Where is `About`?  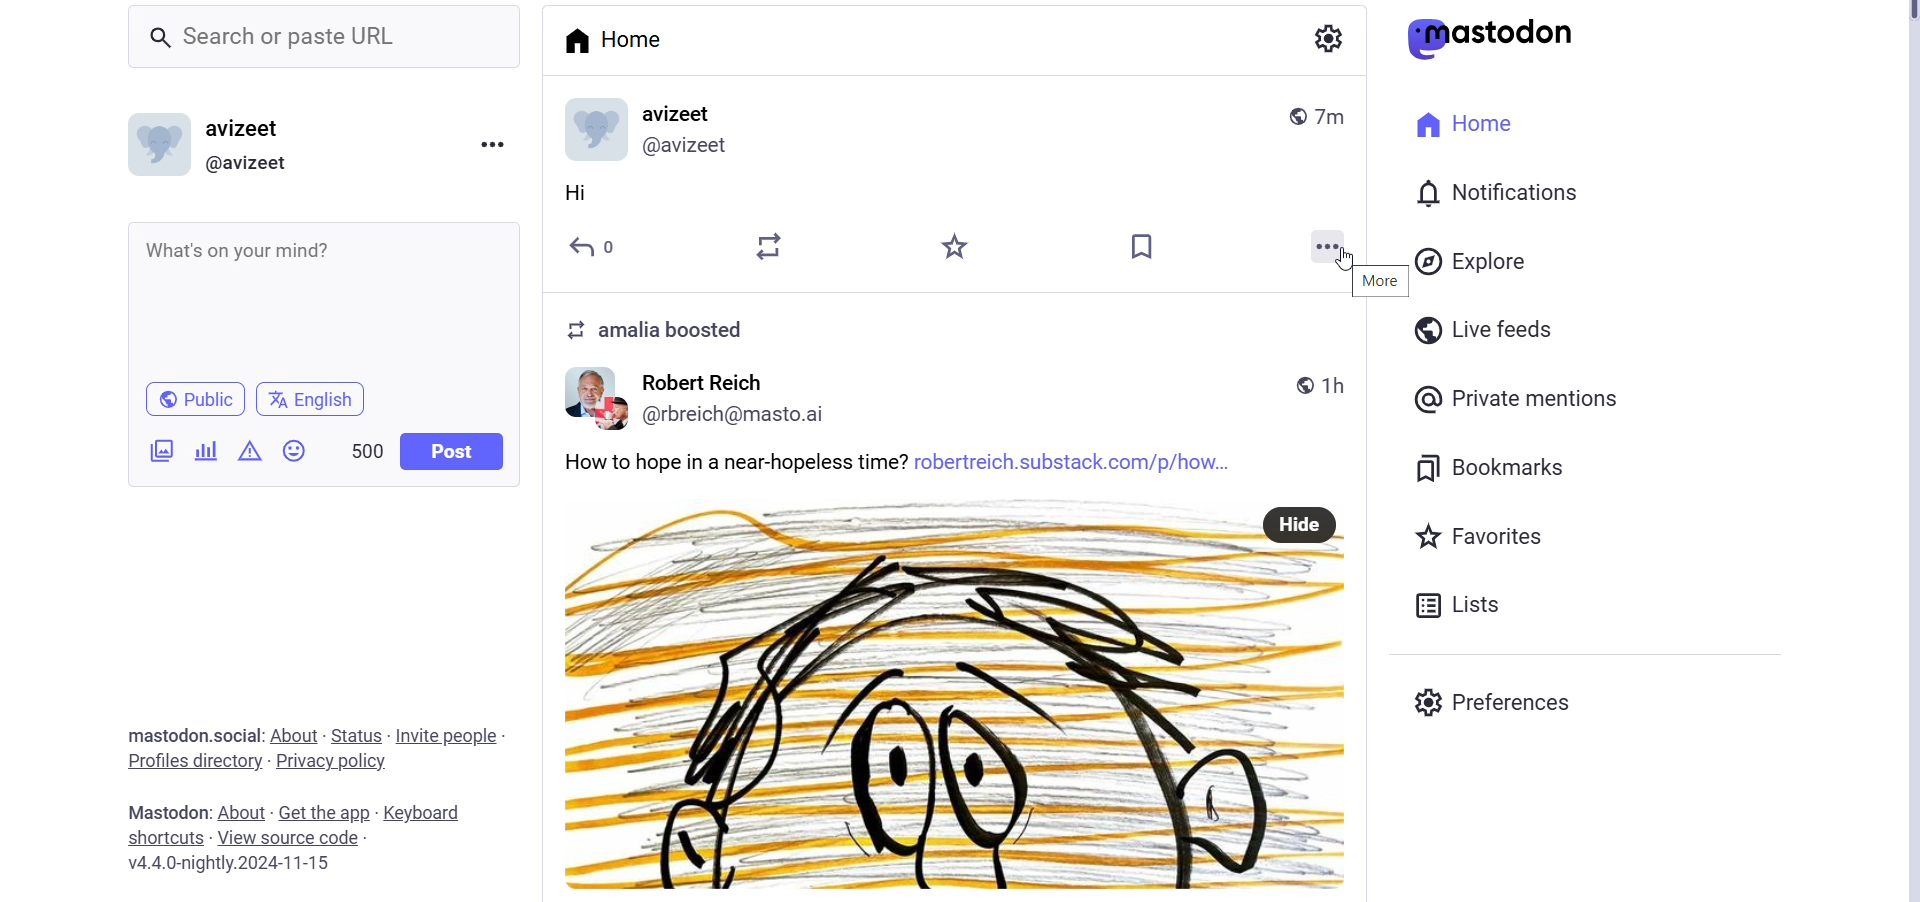 About is located at coordinates (296, 734).